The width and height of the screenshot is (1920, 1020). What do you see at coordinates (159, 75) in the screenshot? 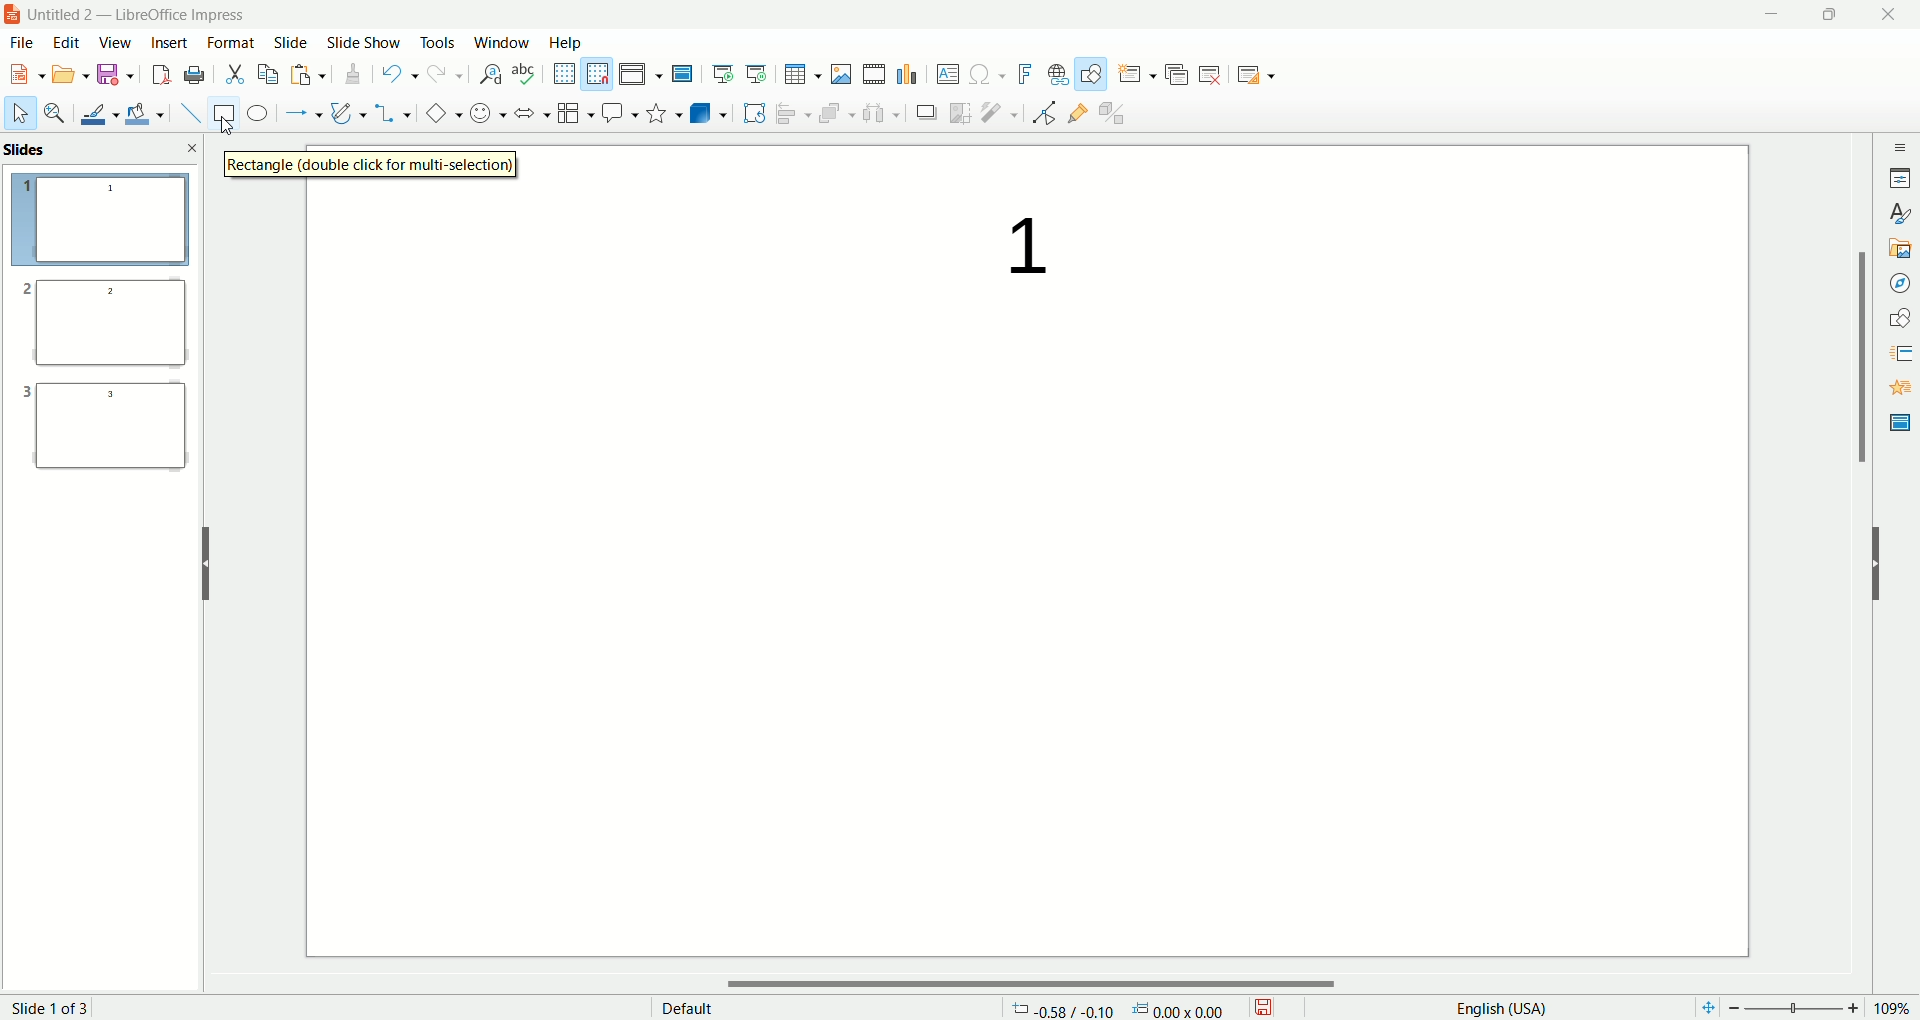
I see `export directly as PDF` at bounding box center [159, 75].